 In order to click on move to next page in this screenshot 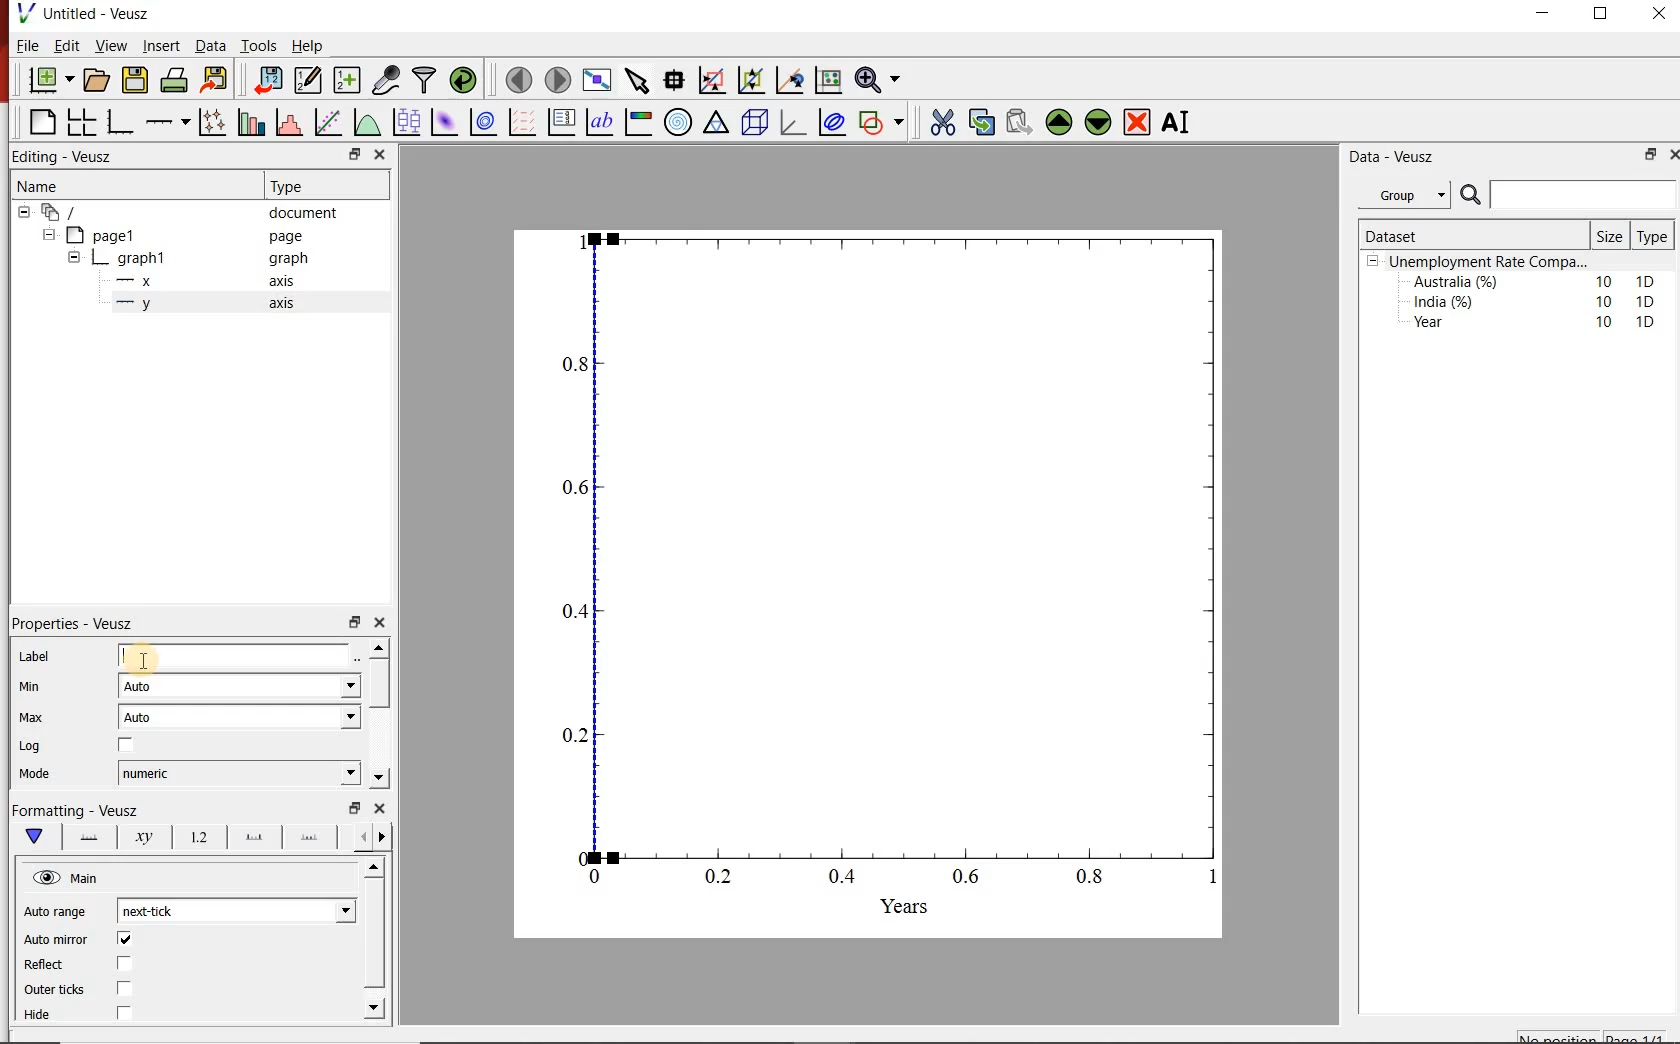, I will do `click(559, 80)`.